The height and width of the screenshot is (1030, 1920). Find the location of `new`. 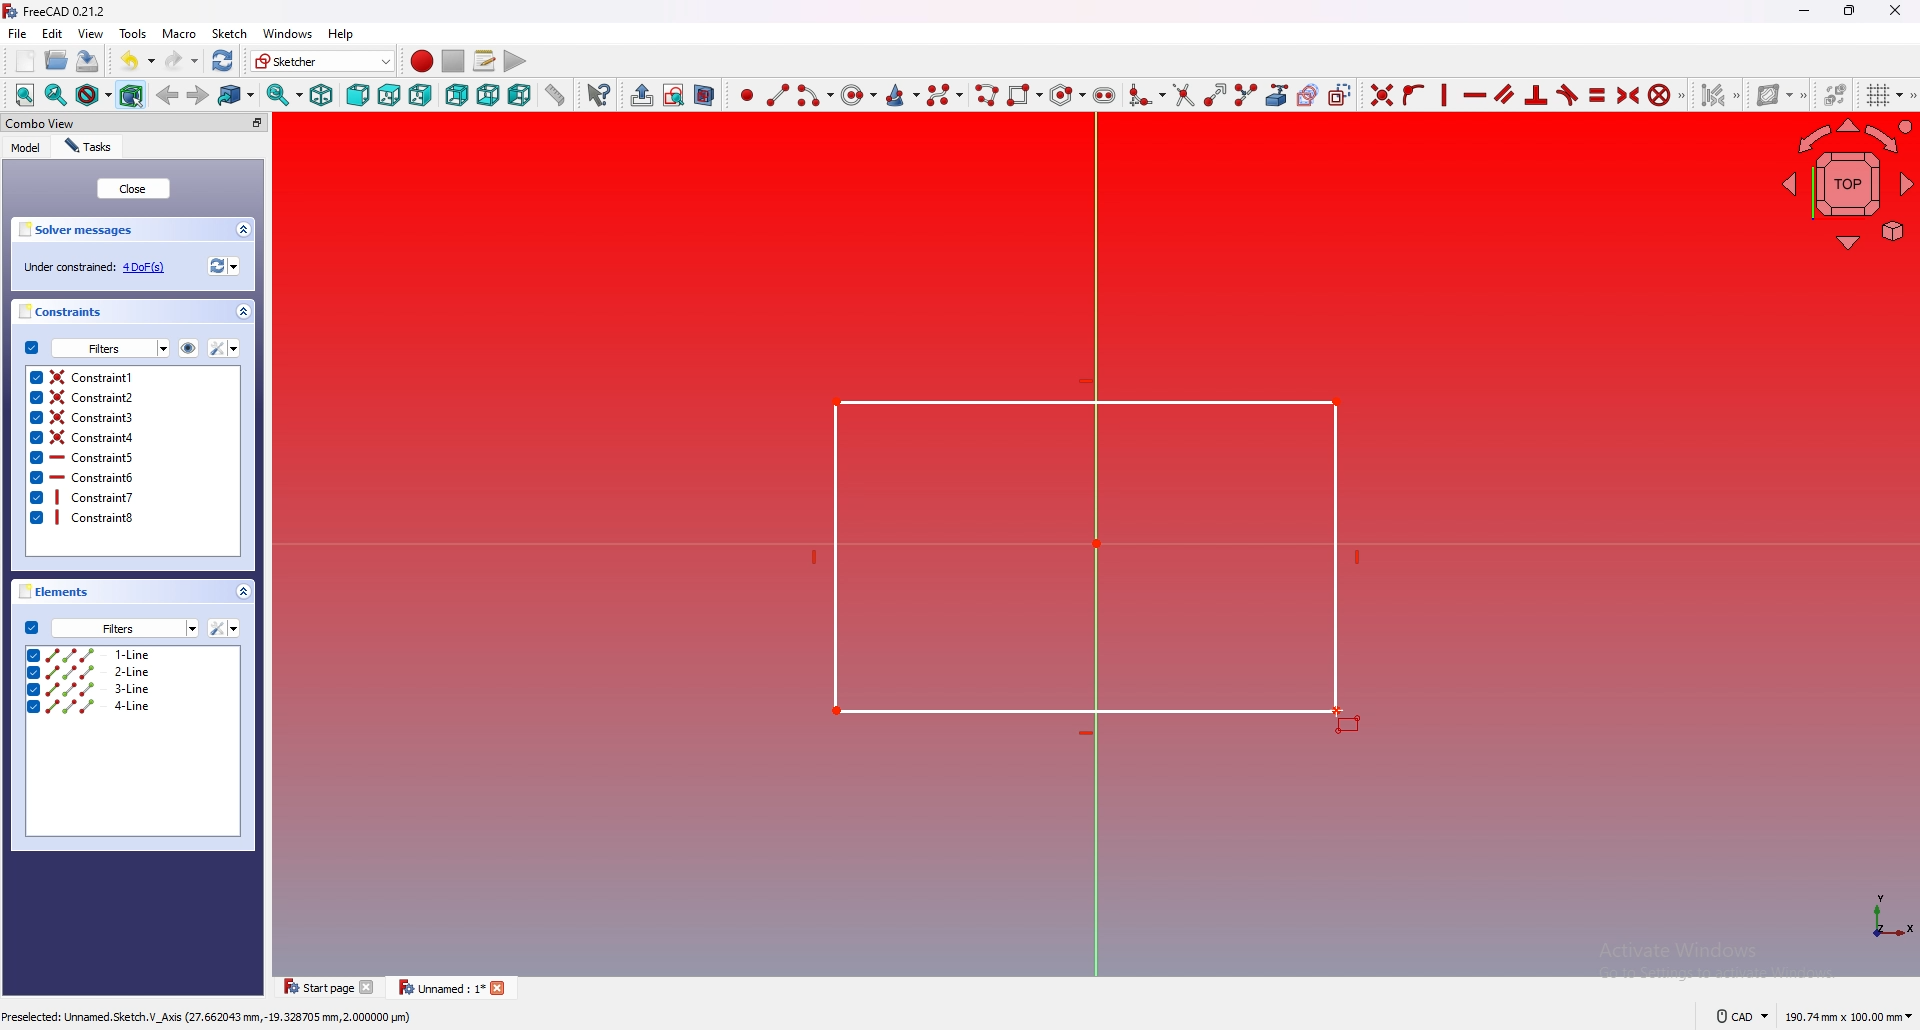

new is located at coordinates (25, 60).